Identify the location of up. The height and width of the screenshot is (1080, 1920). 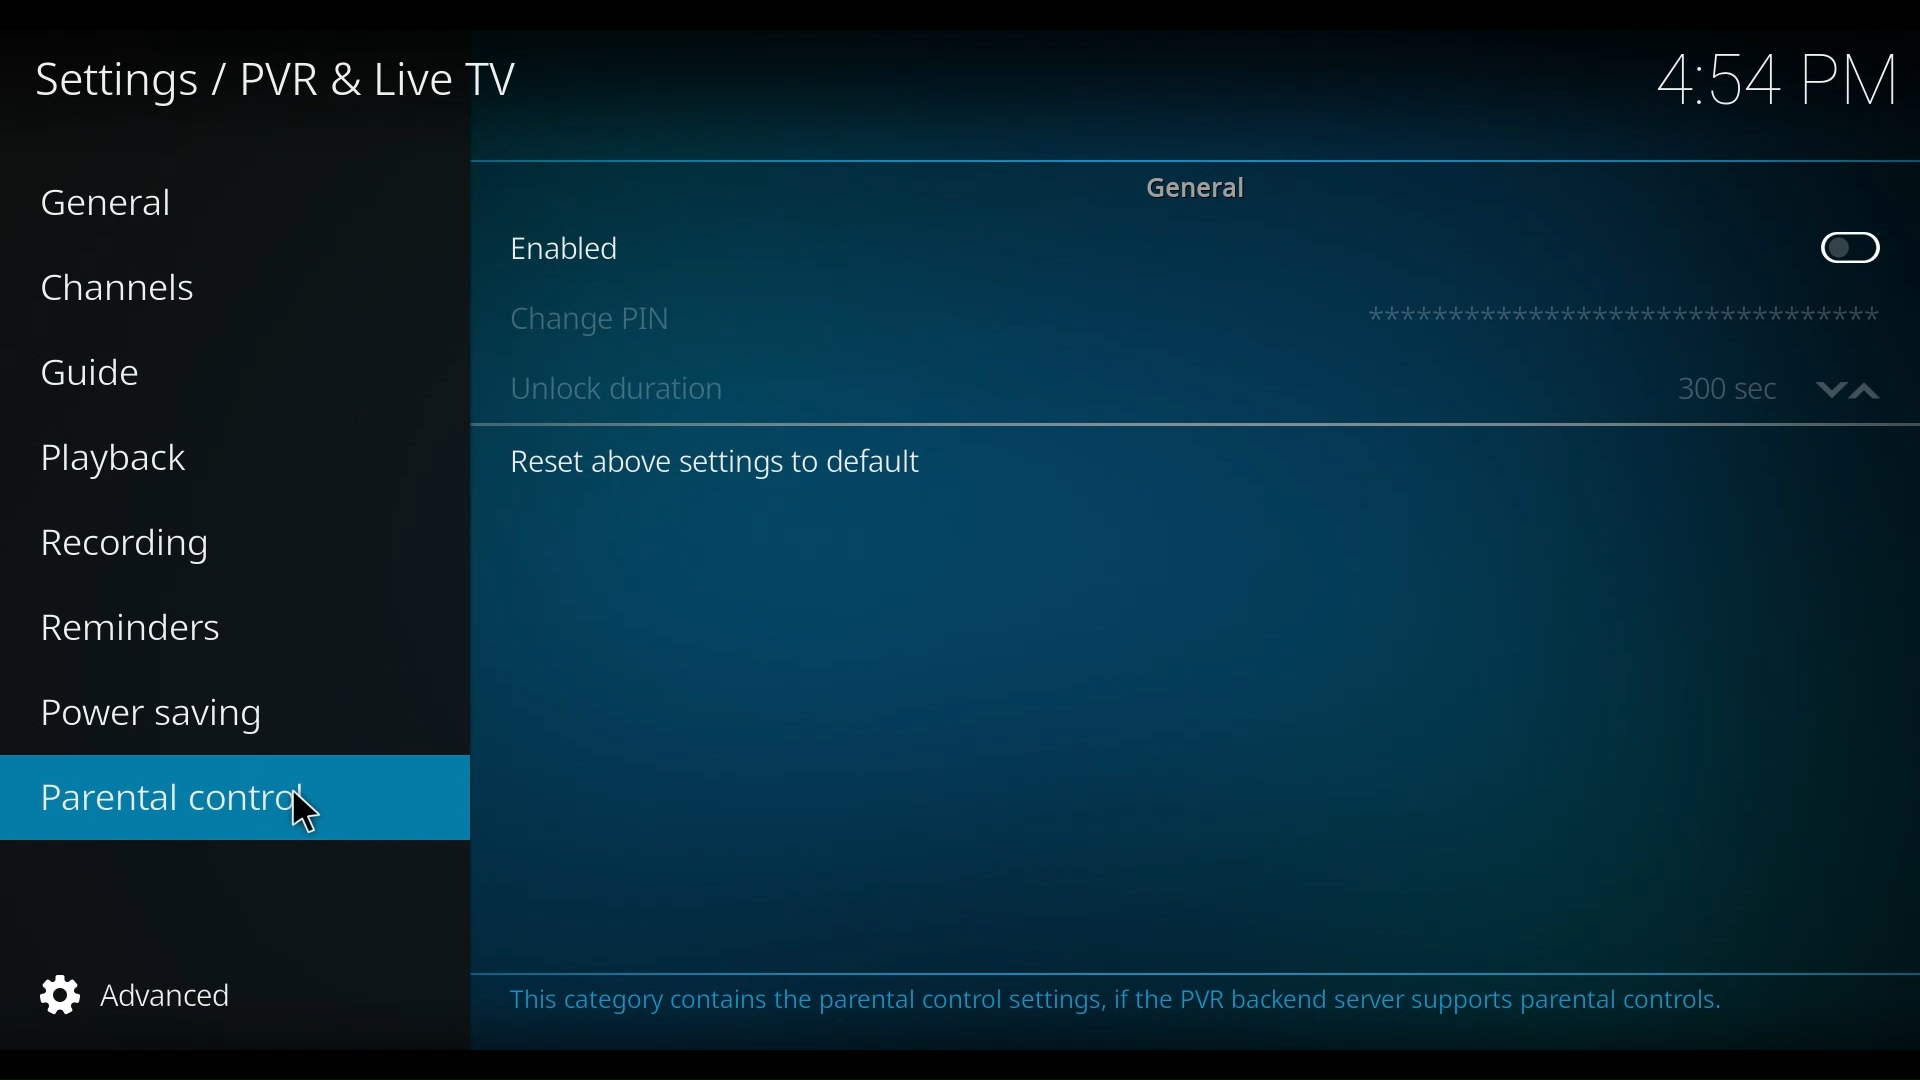
(1867, 391).